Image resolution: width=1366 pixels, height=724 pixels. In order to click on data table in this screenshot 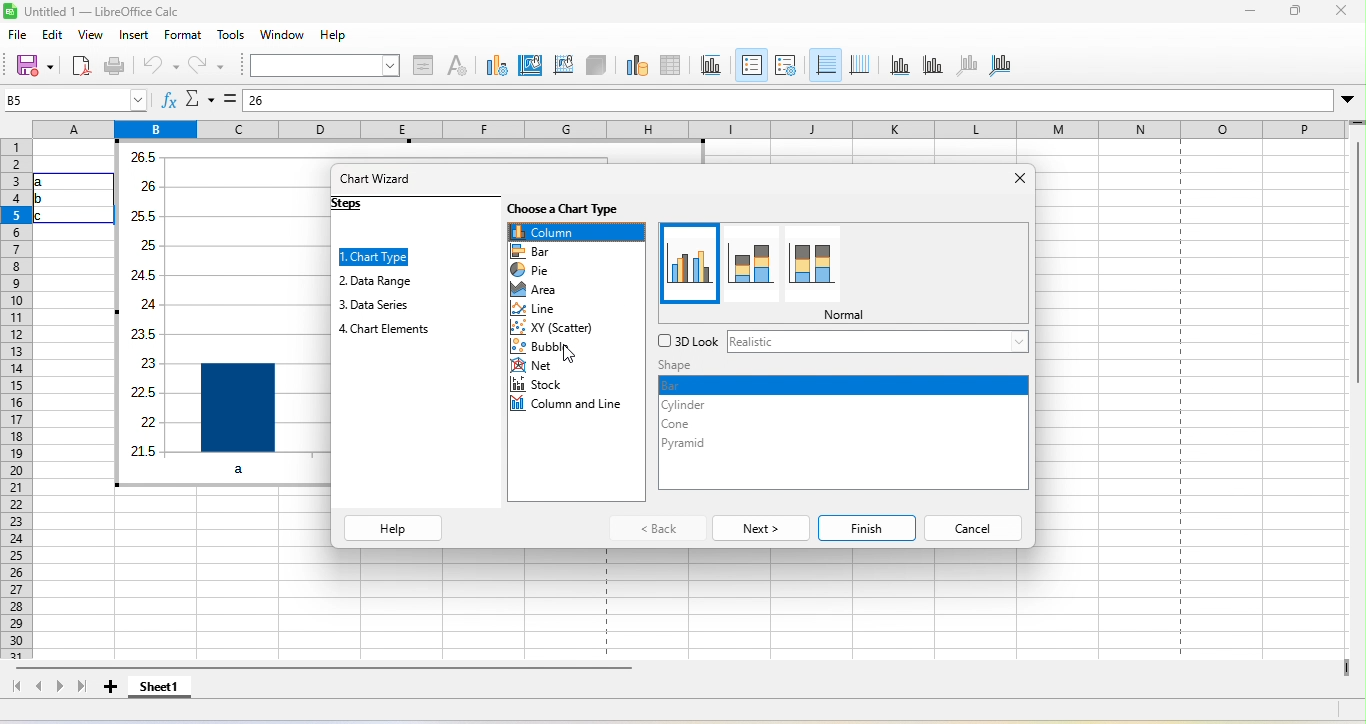, I will do `click(670, 66)`.